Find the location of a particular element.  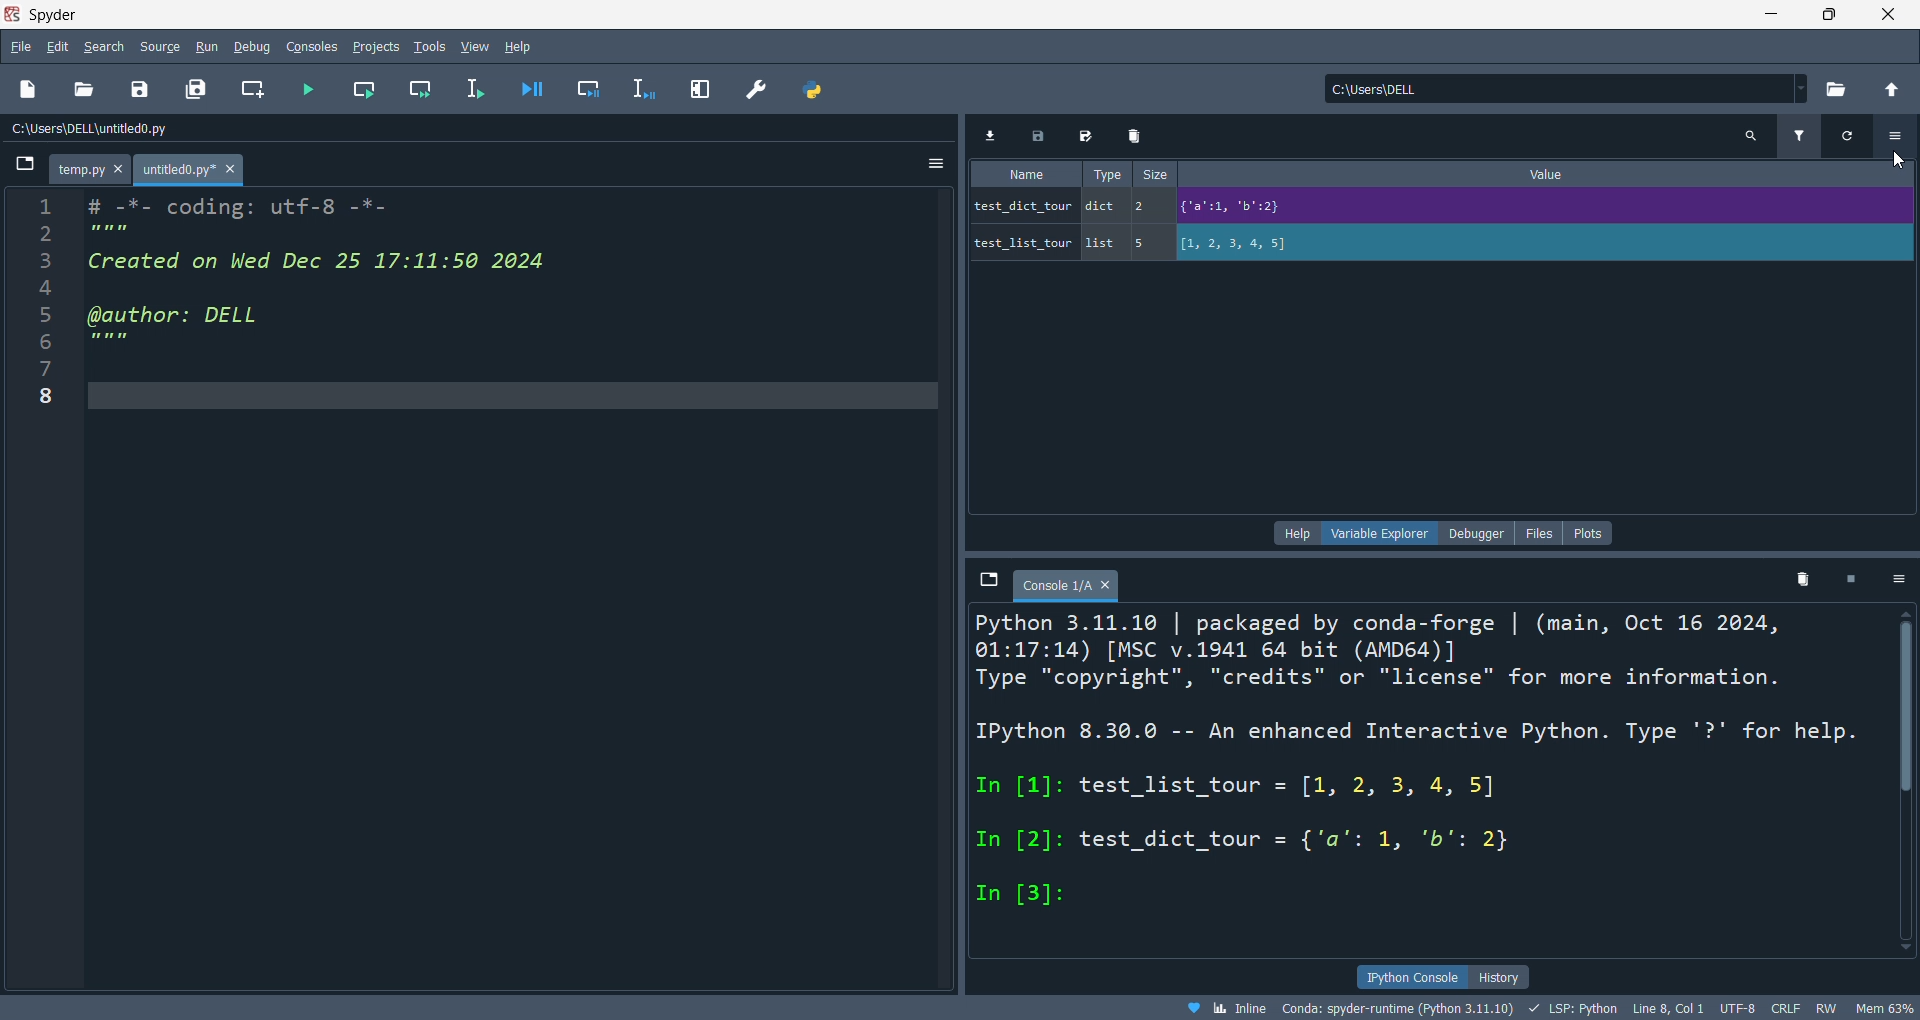

options is located at coordinates (929, 164).